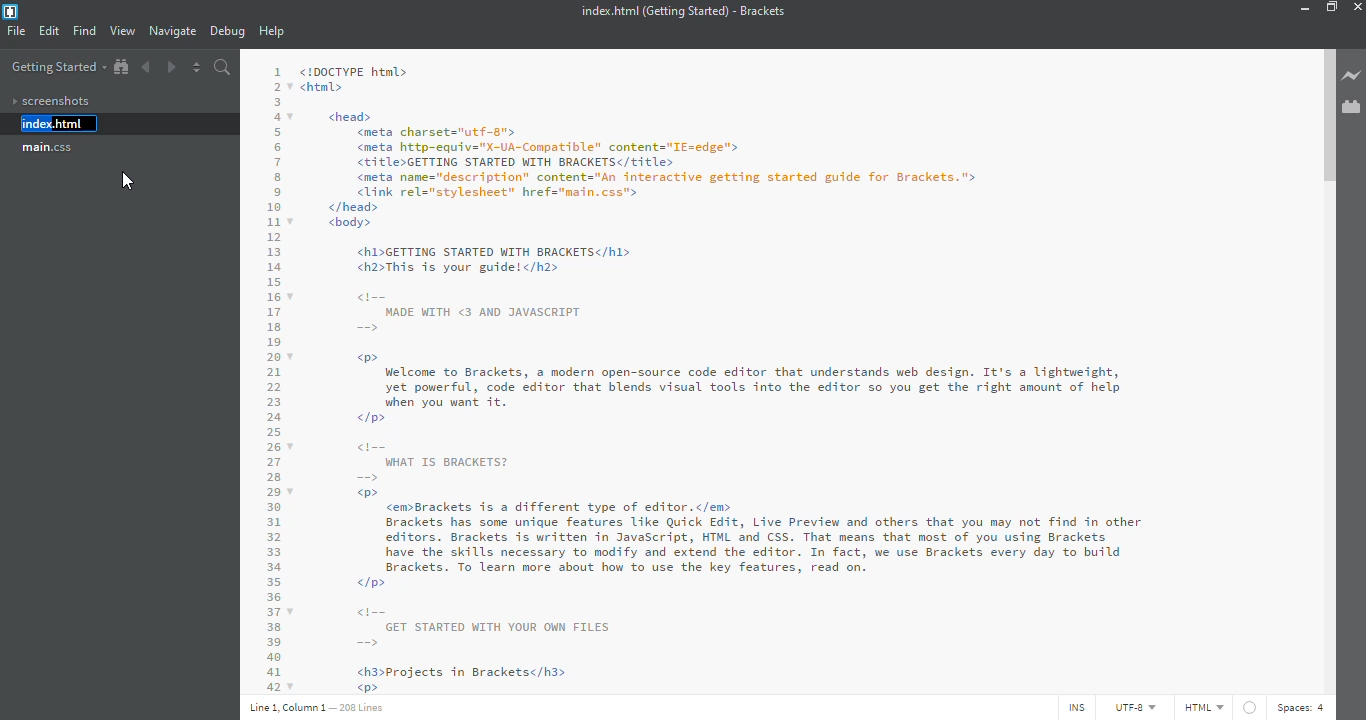 This screenshot has height=720, width=1366. I want to click on minimize, so click(1302, 8).